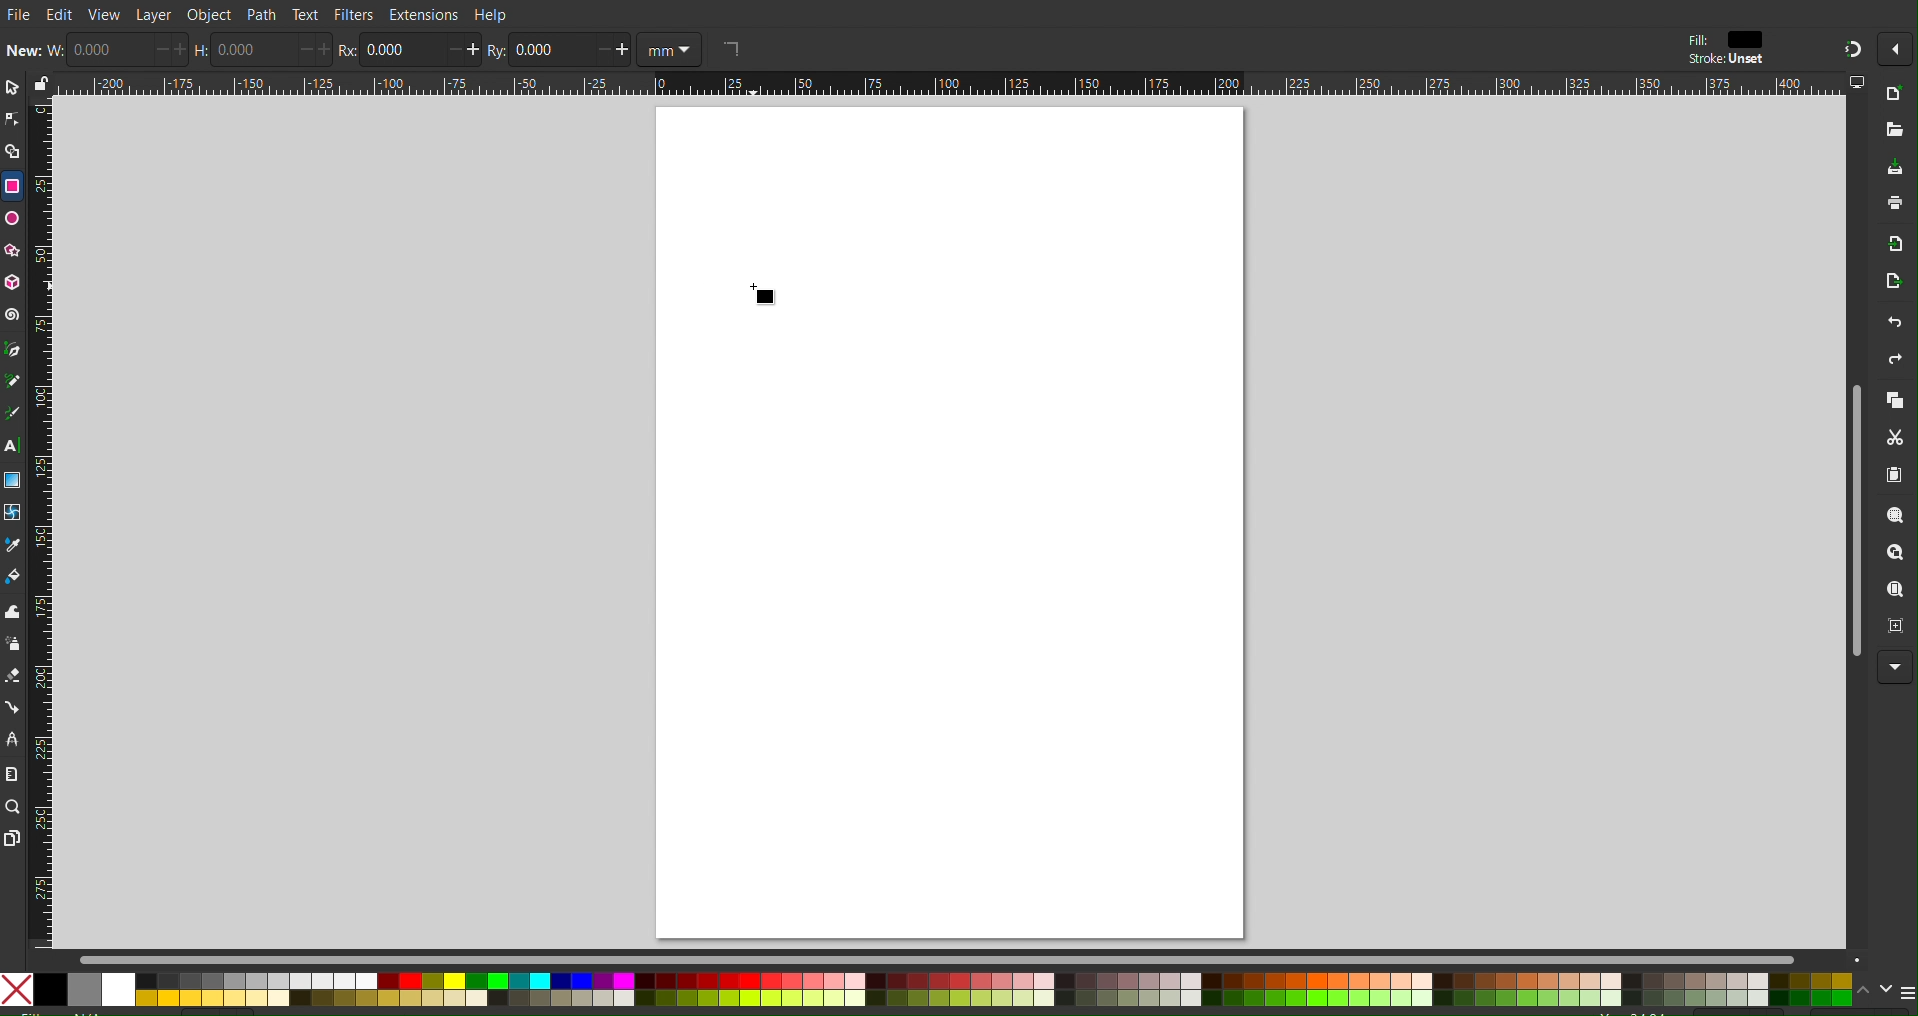  I want to click on Paste, so click(1896, 477).